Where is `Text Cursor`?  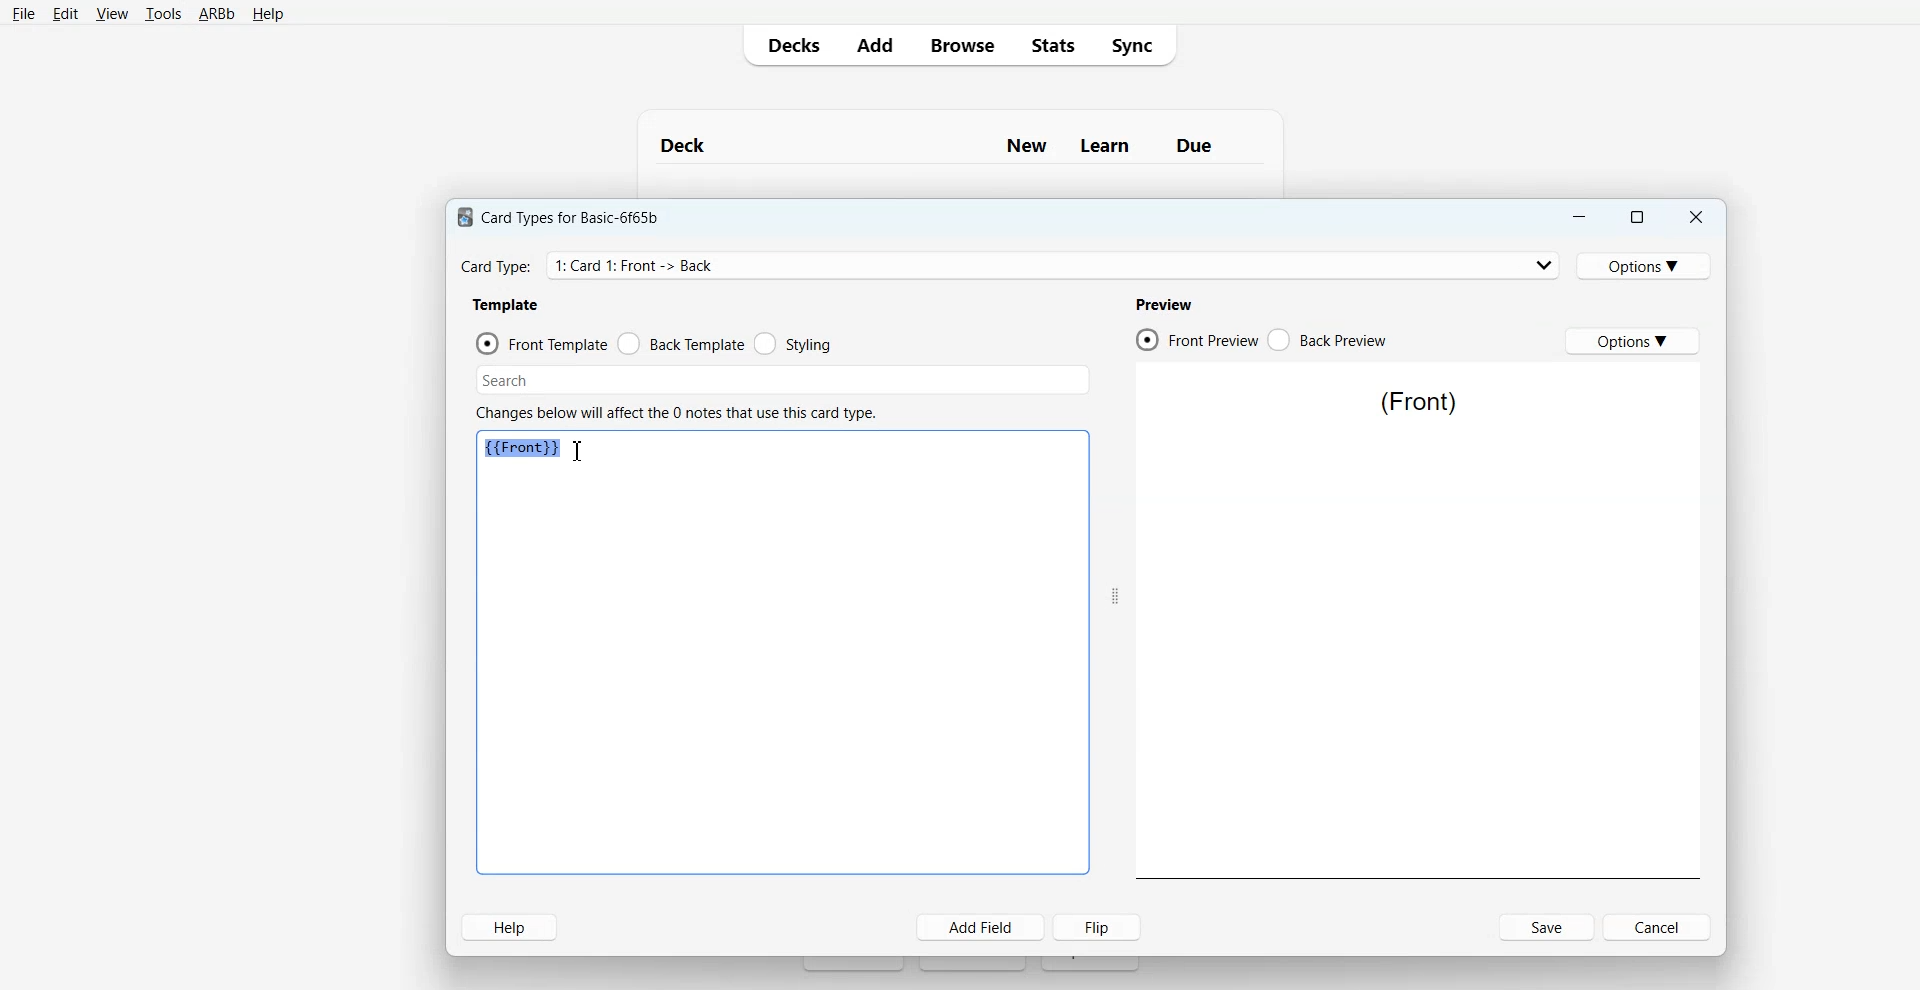
Text Cursor is located at coordinates (577, 451).